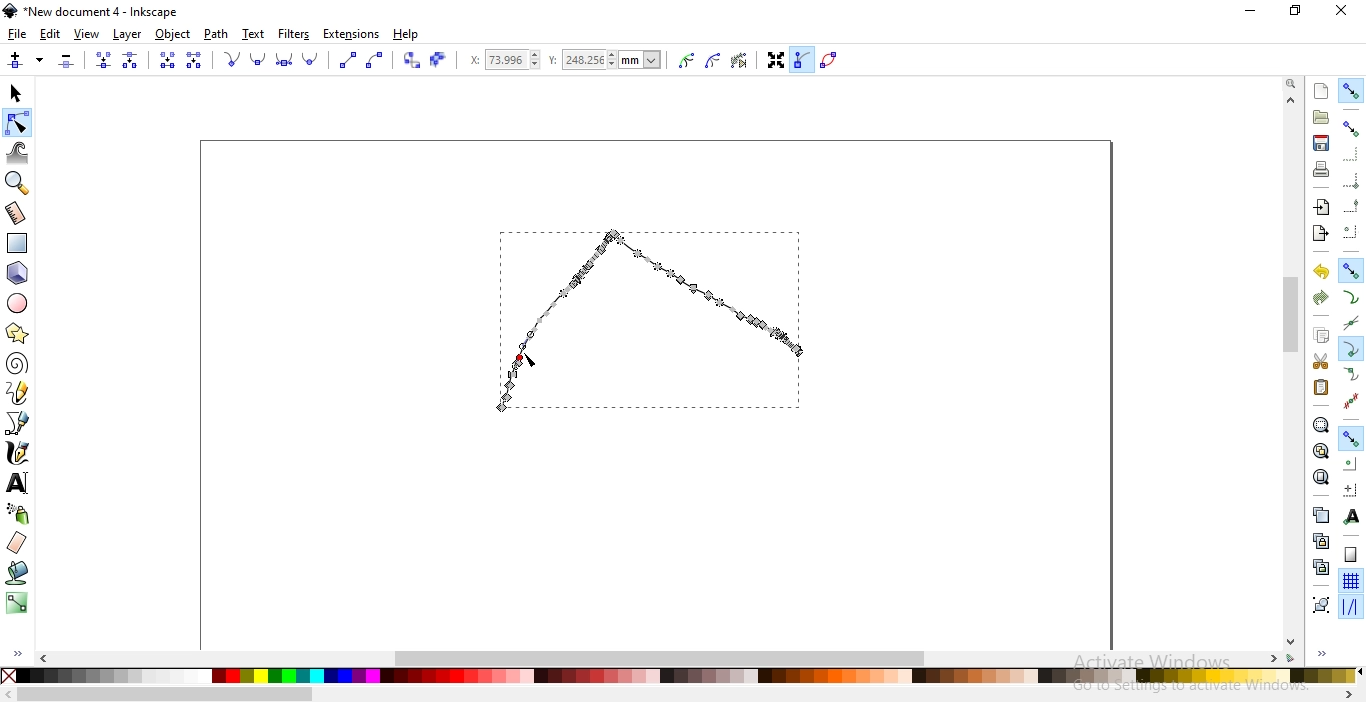 This screenshot has height=702, width=1366. I want to click on snap guides, so click(1348, 607).